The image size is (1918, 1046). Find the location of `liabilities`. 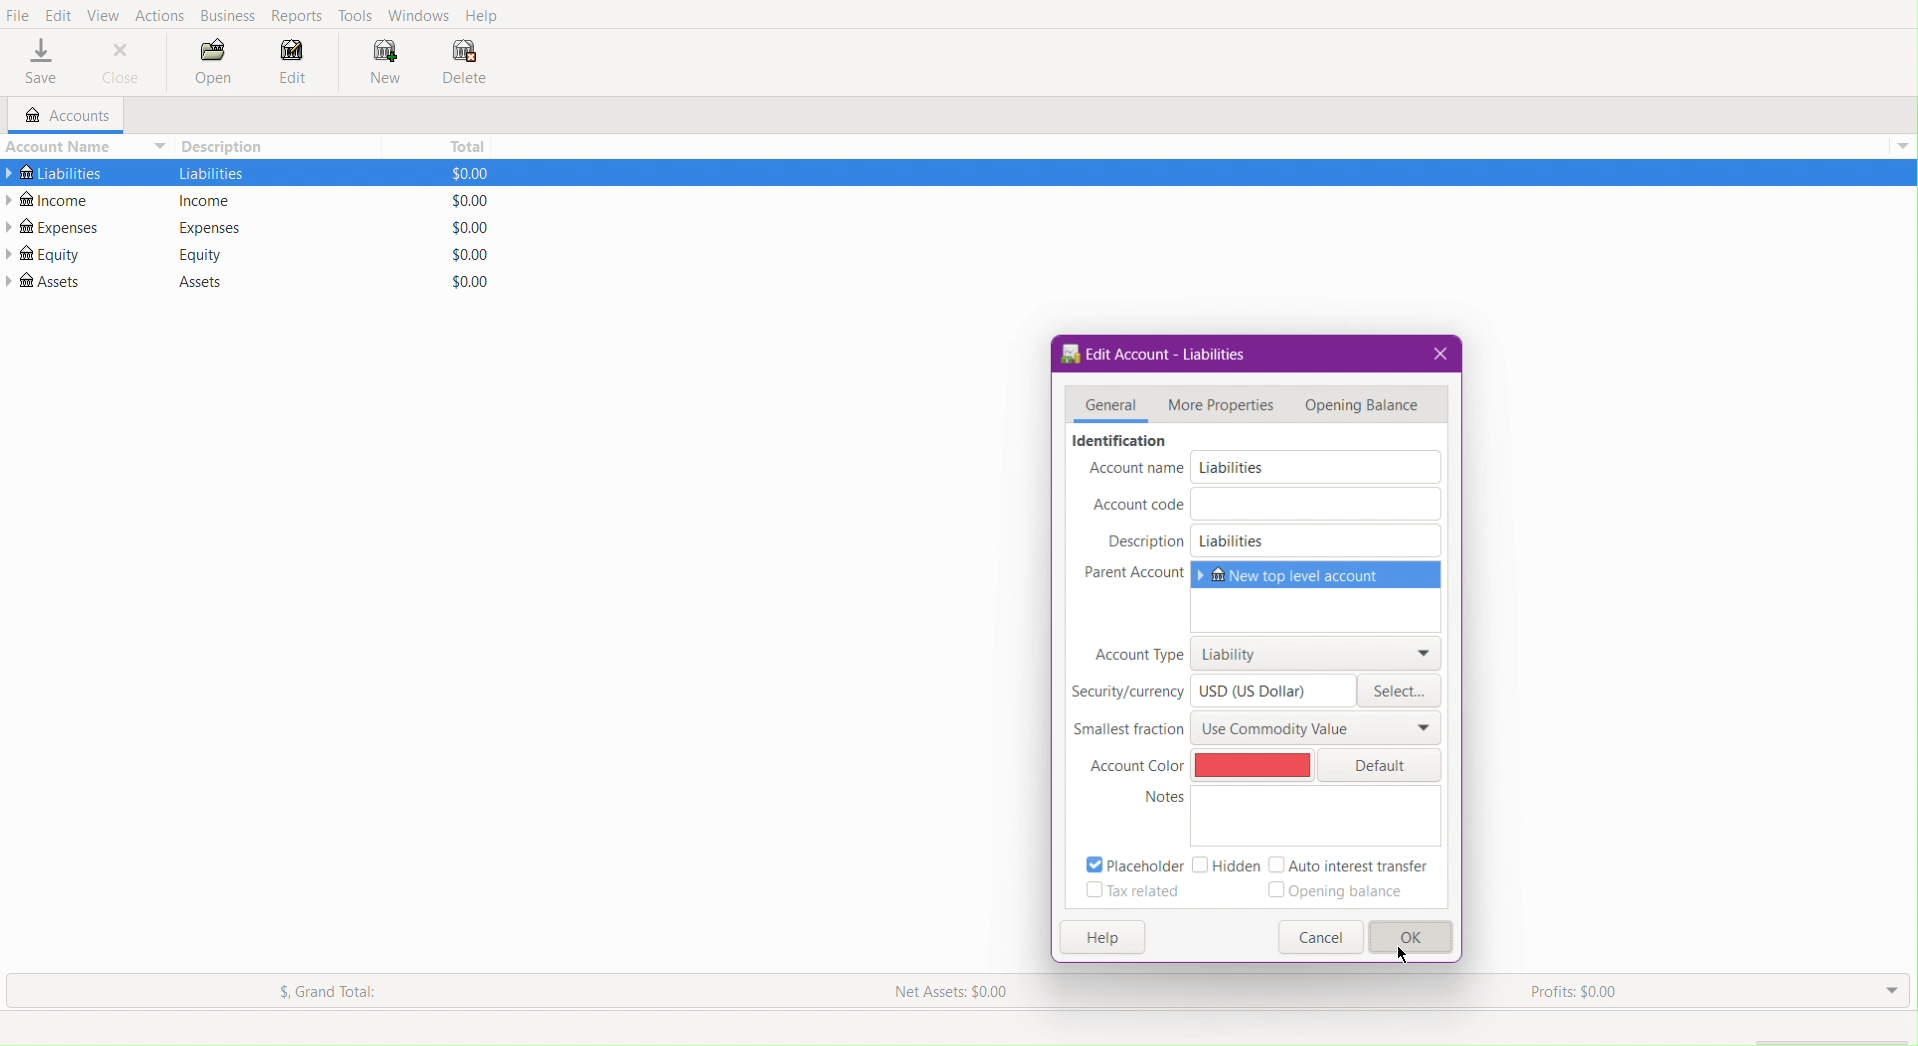

liabilities is located at coordinates (211, 173).